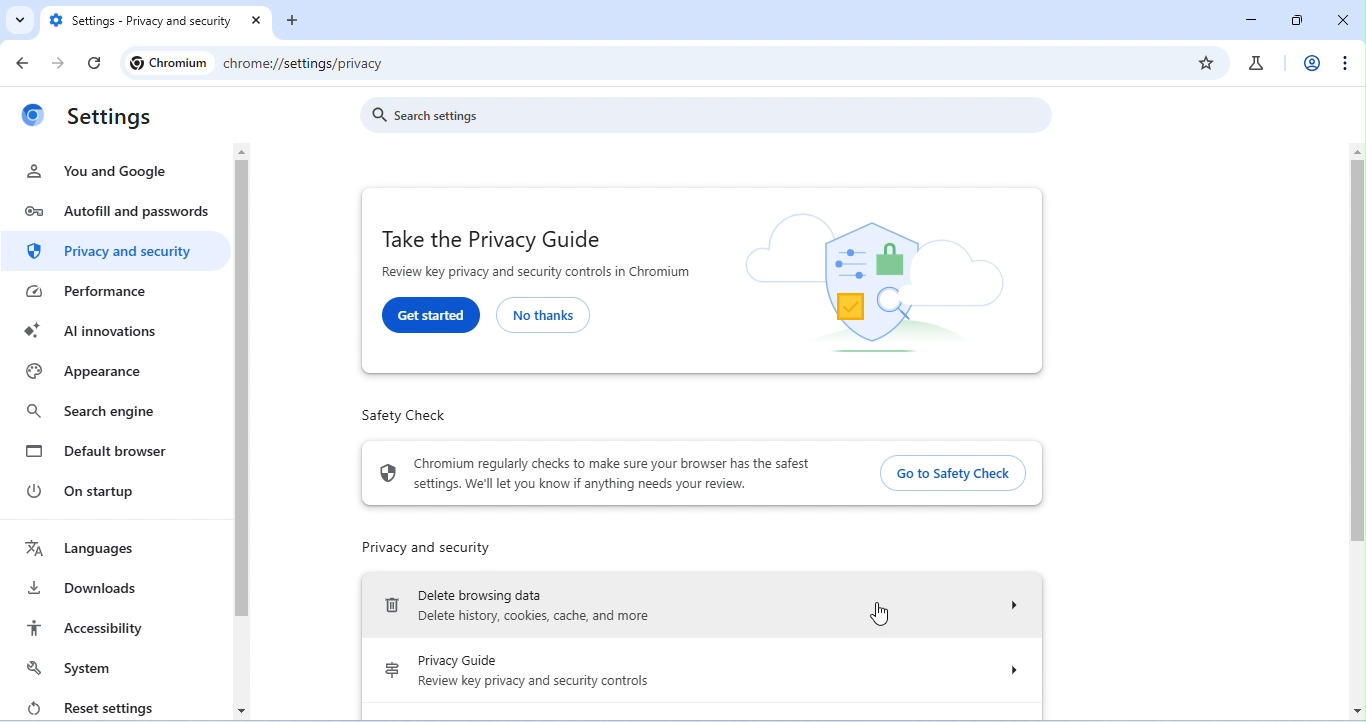  What do you see at coordinates (32, 119) in the screenshot?
I see `chromium logo` at bounding box center [32, 119].